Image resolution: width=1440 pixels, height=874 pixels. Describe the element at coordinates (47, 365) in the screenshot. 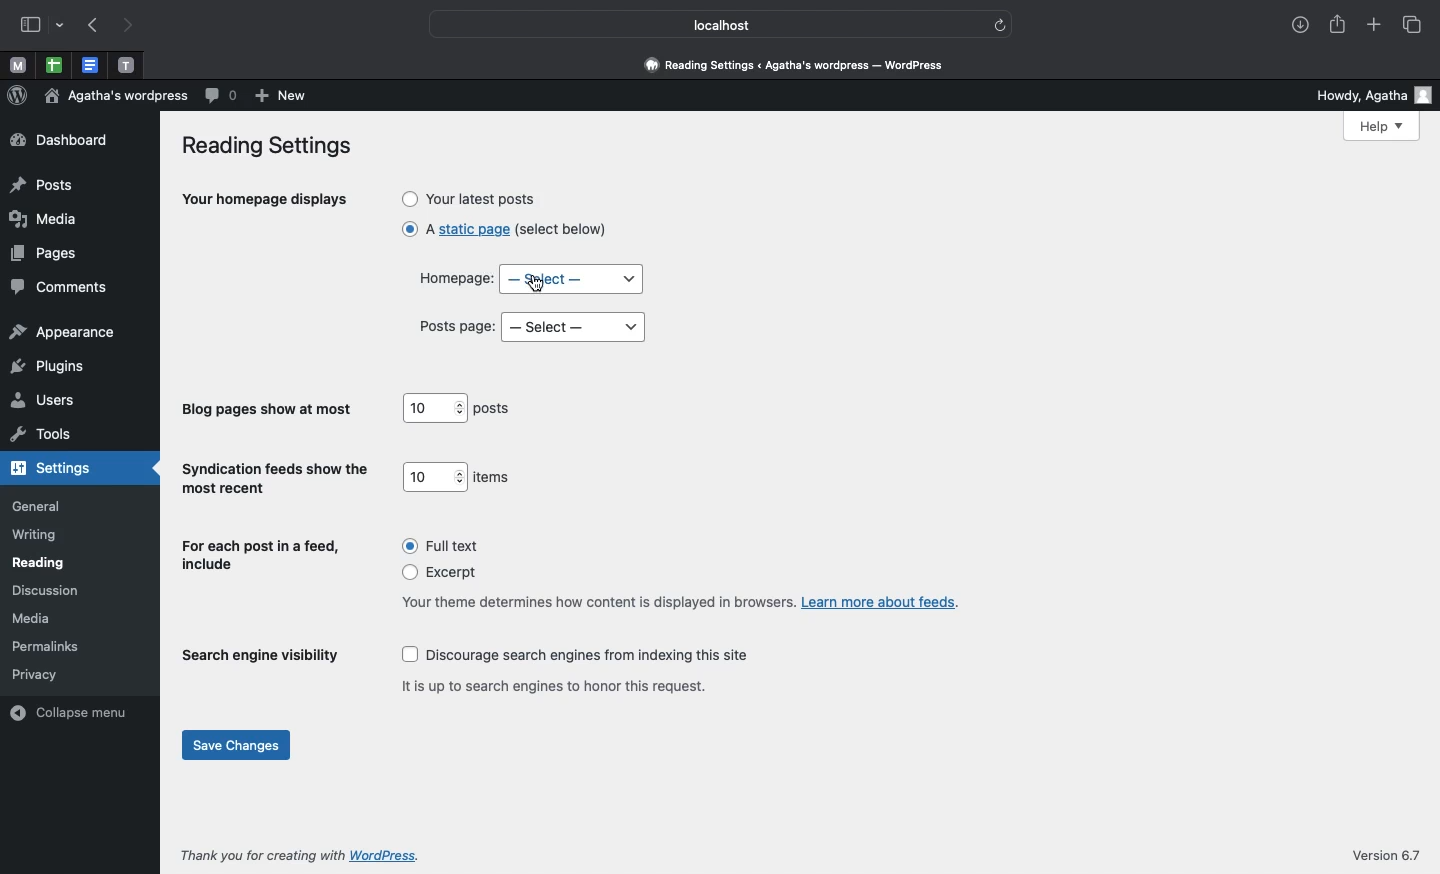

I see `plugins` at that location.